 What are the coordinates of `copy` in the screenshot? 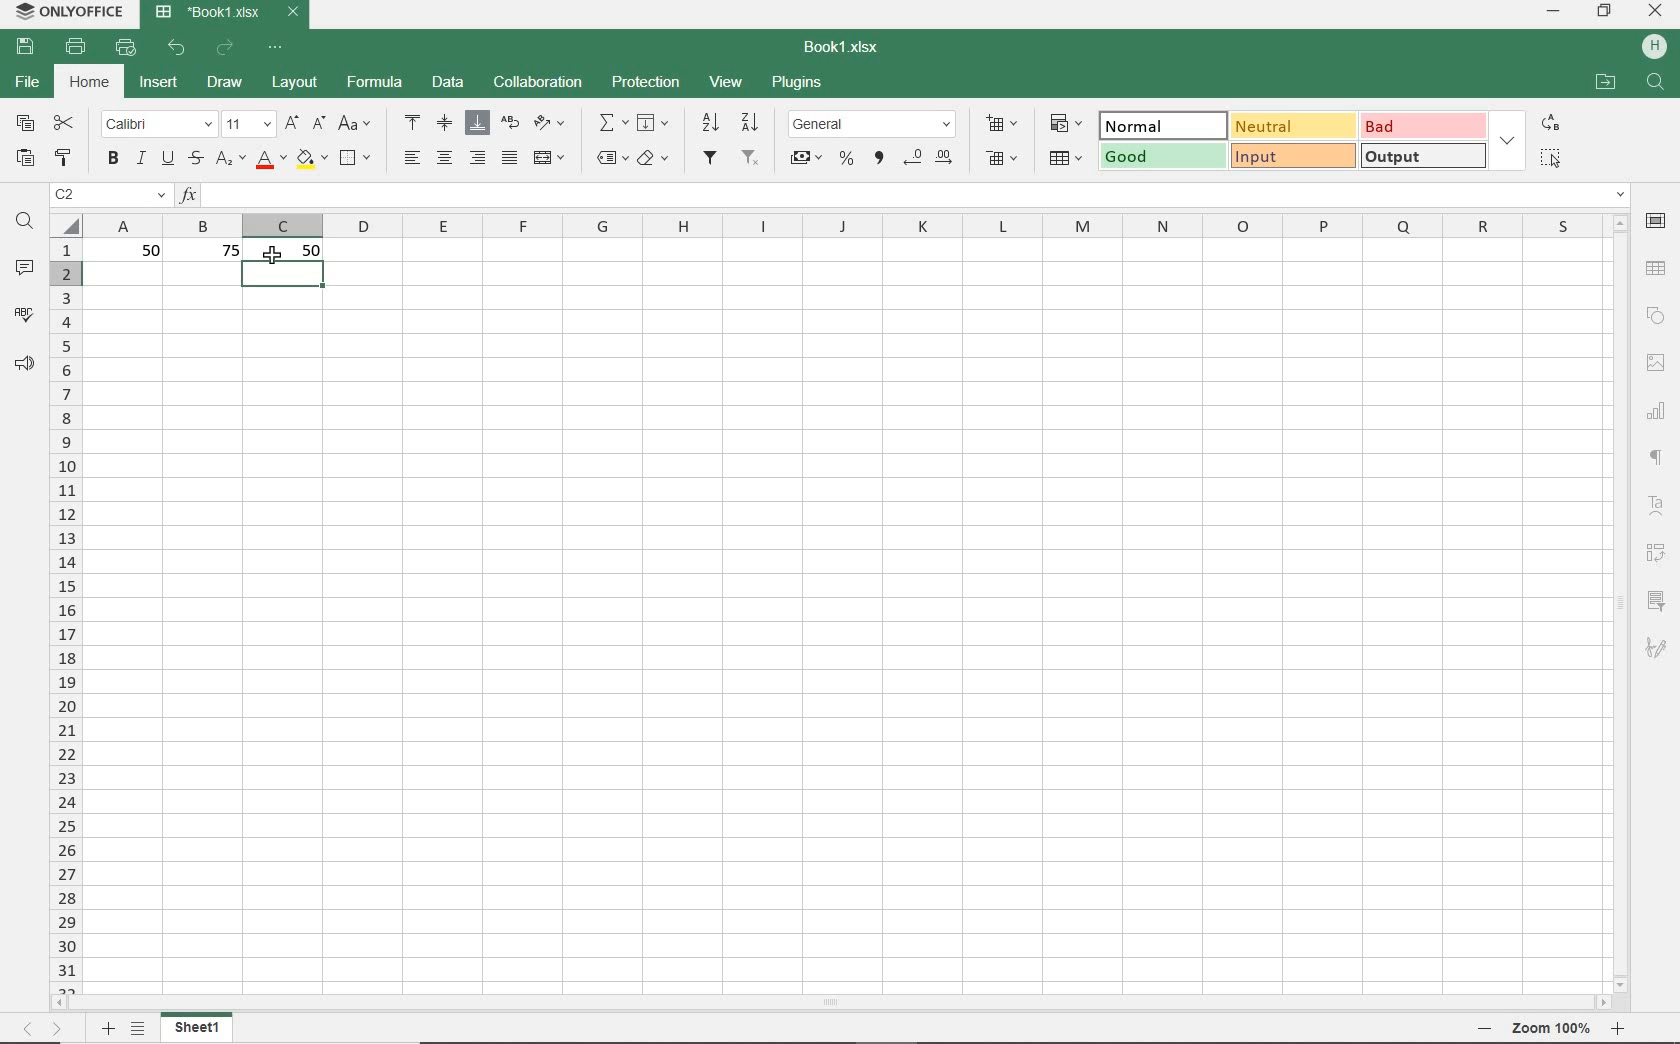 It's located at (25, 122).